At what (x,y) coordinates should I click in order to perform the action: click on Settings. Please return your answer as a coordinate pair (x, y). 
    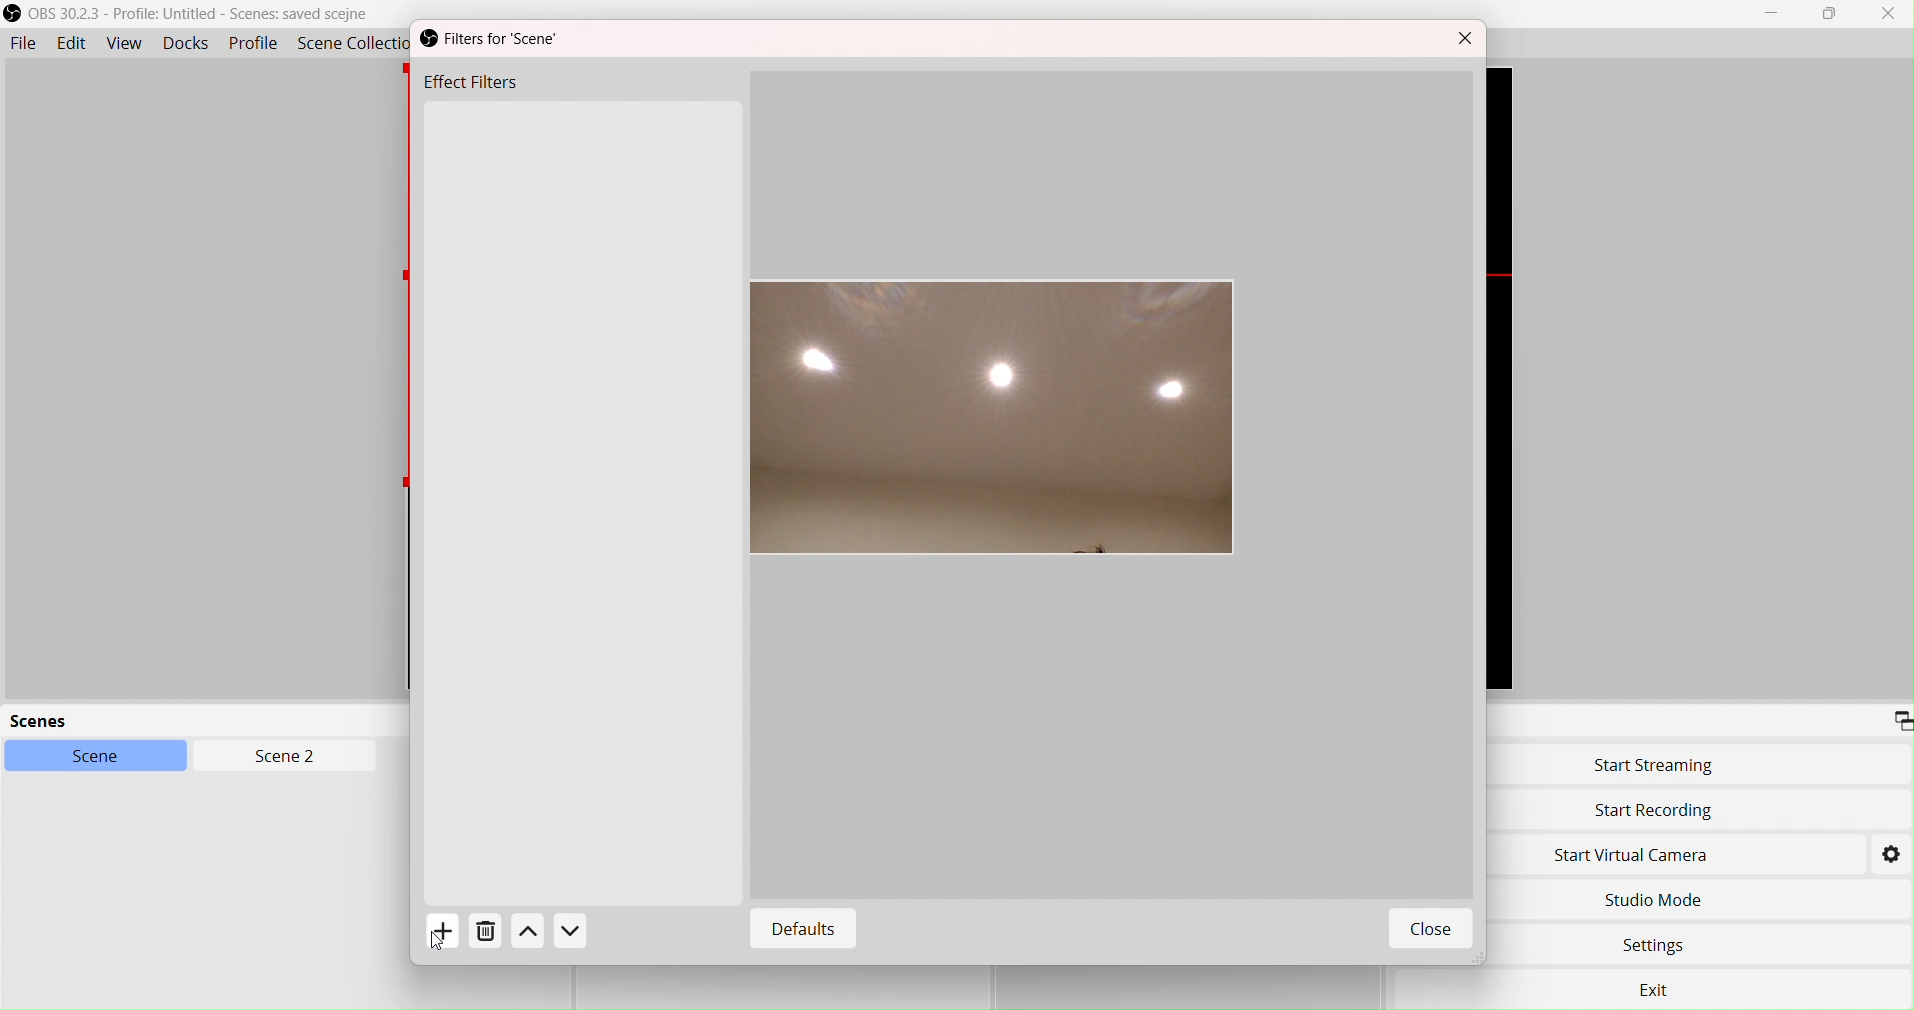
    Looking at the image, I should click on (1658, 948).